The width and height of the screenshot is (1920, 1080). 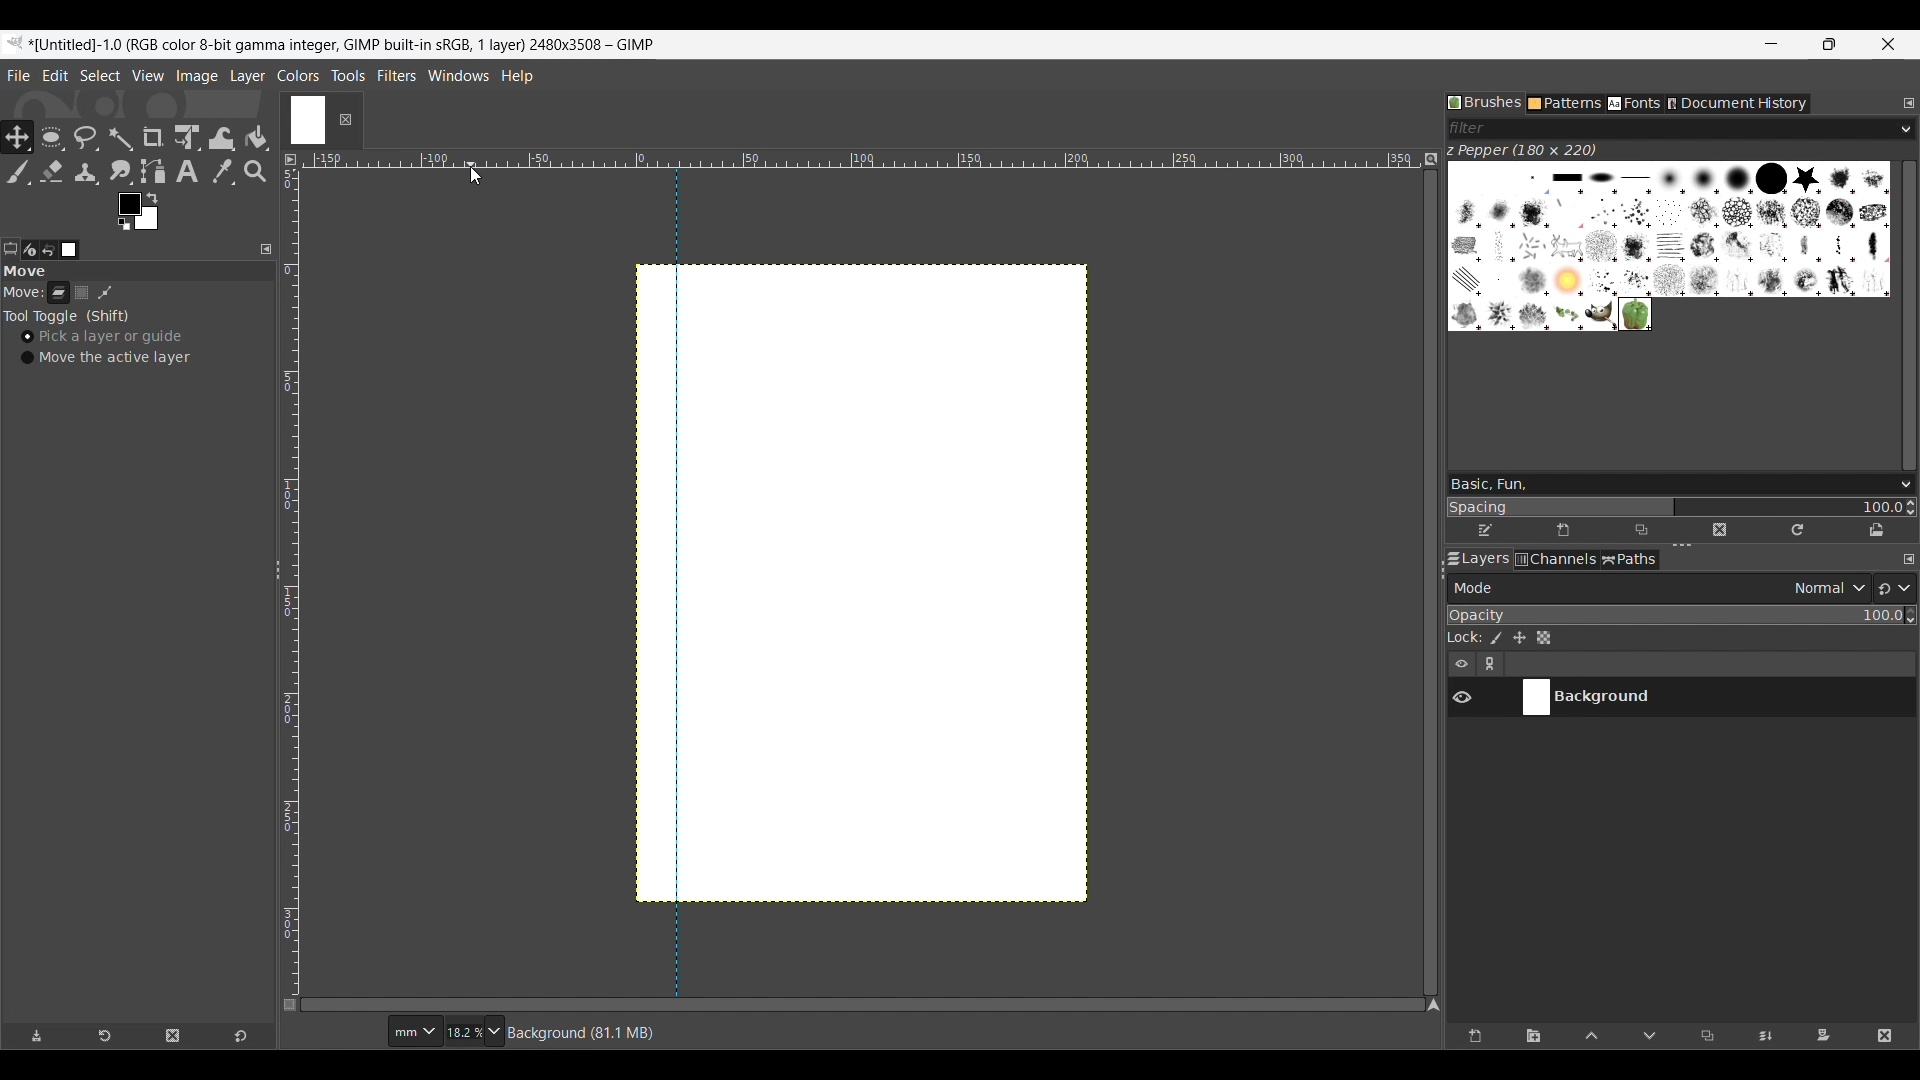 I want to click on Name of current brush and its dimension, so click(x=1521, y=151).